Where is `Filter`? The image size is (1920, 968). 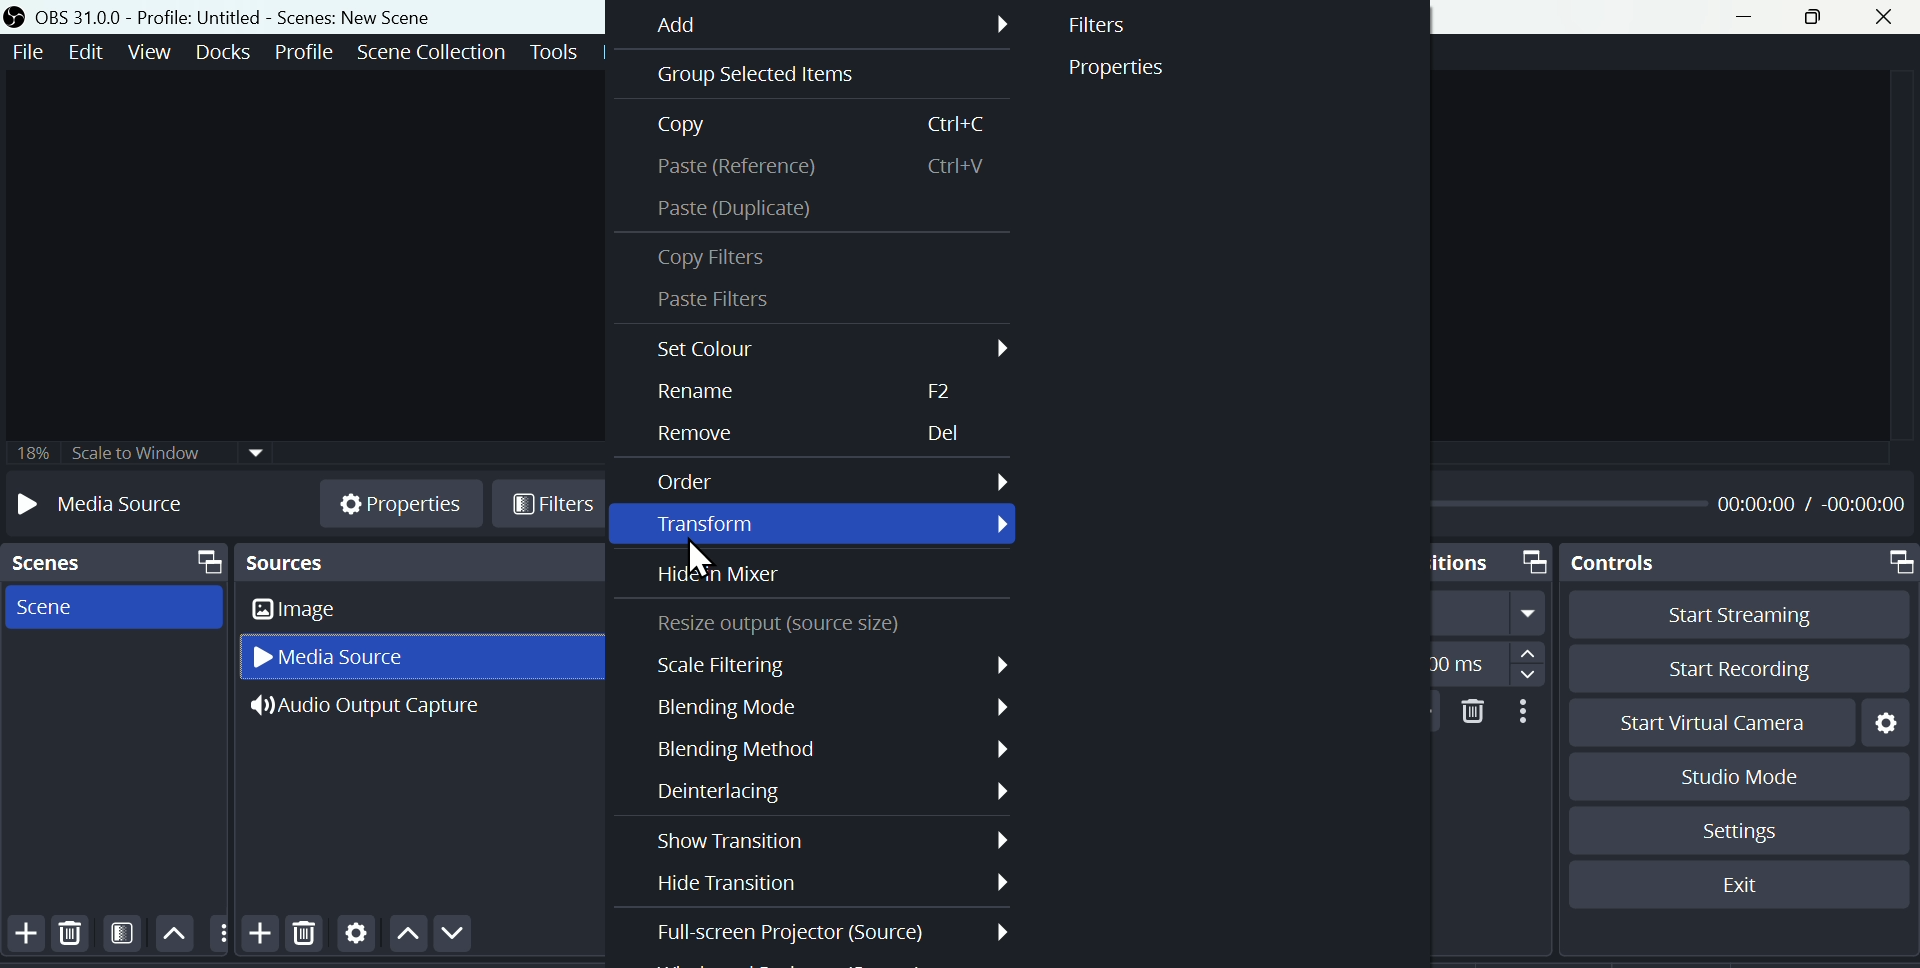 Filter is located at coordinates (1105, 29).